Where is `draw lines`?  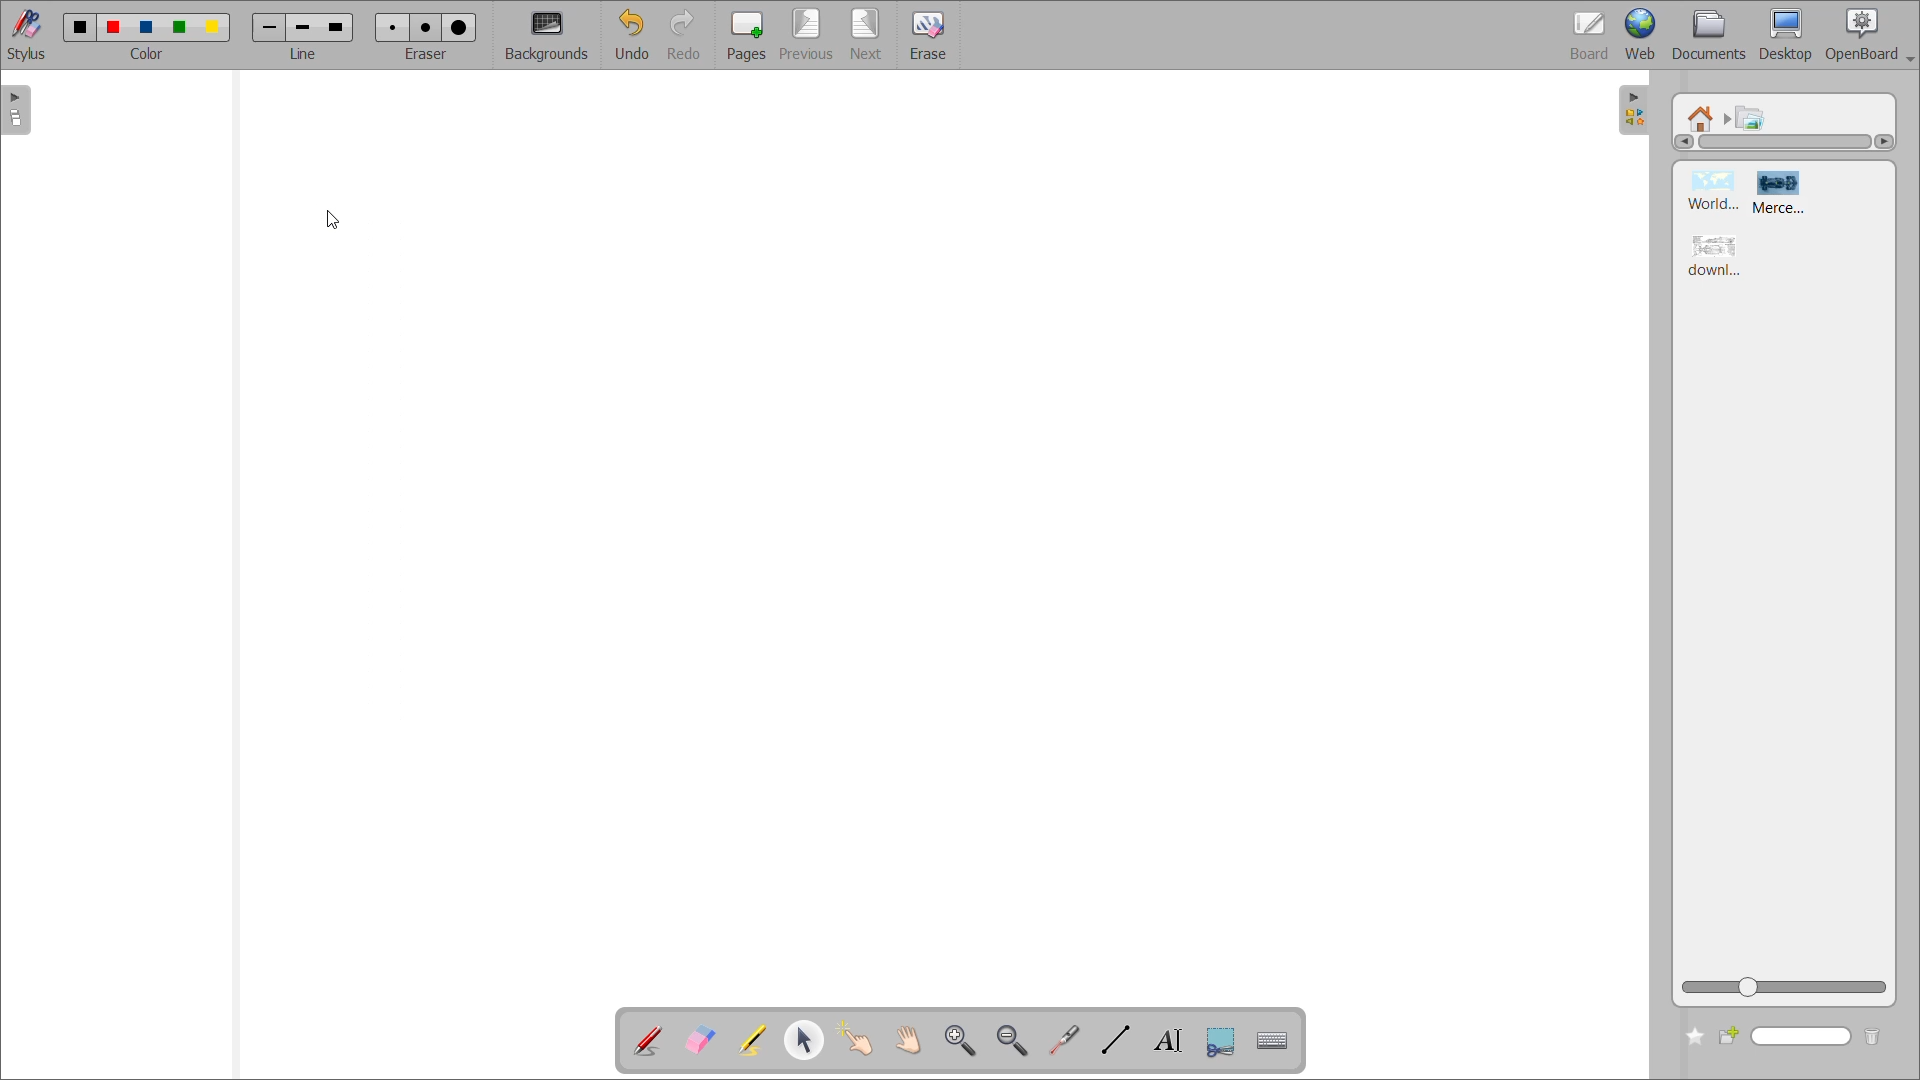
draw lines is located at coordinates (1120, 1039).